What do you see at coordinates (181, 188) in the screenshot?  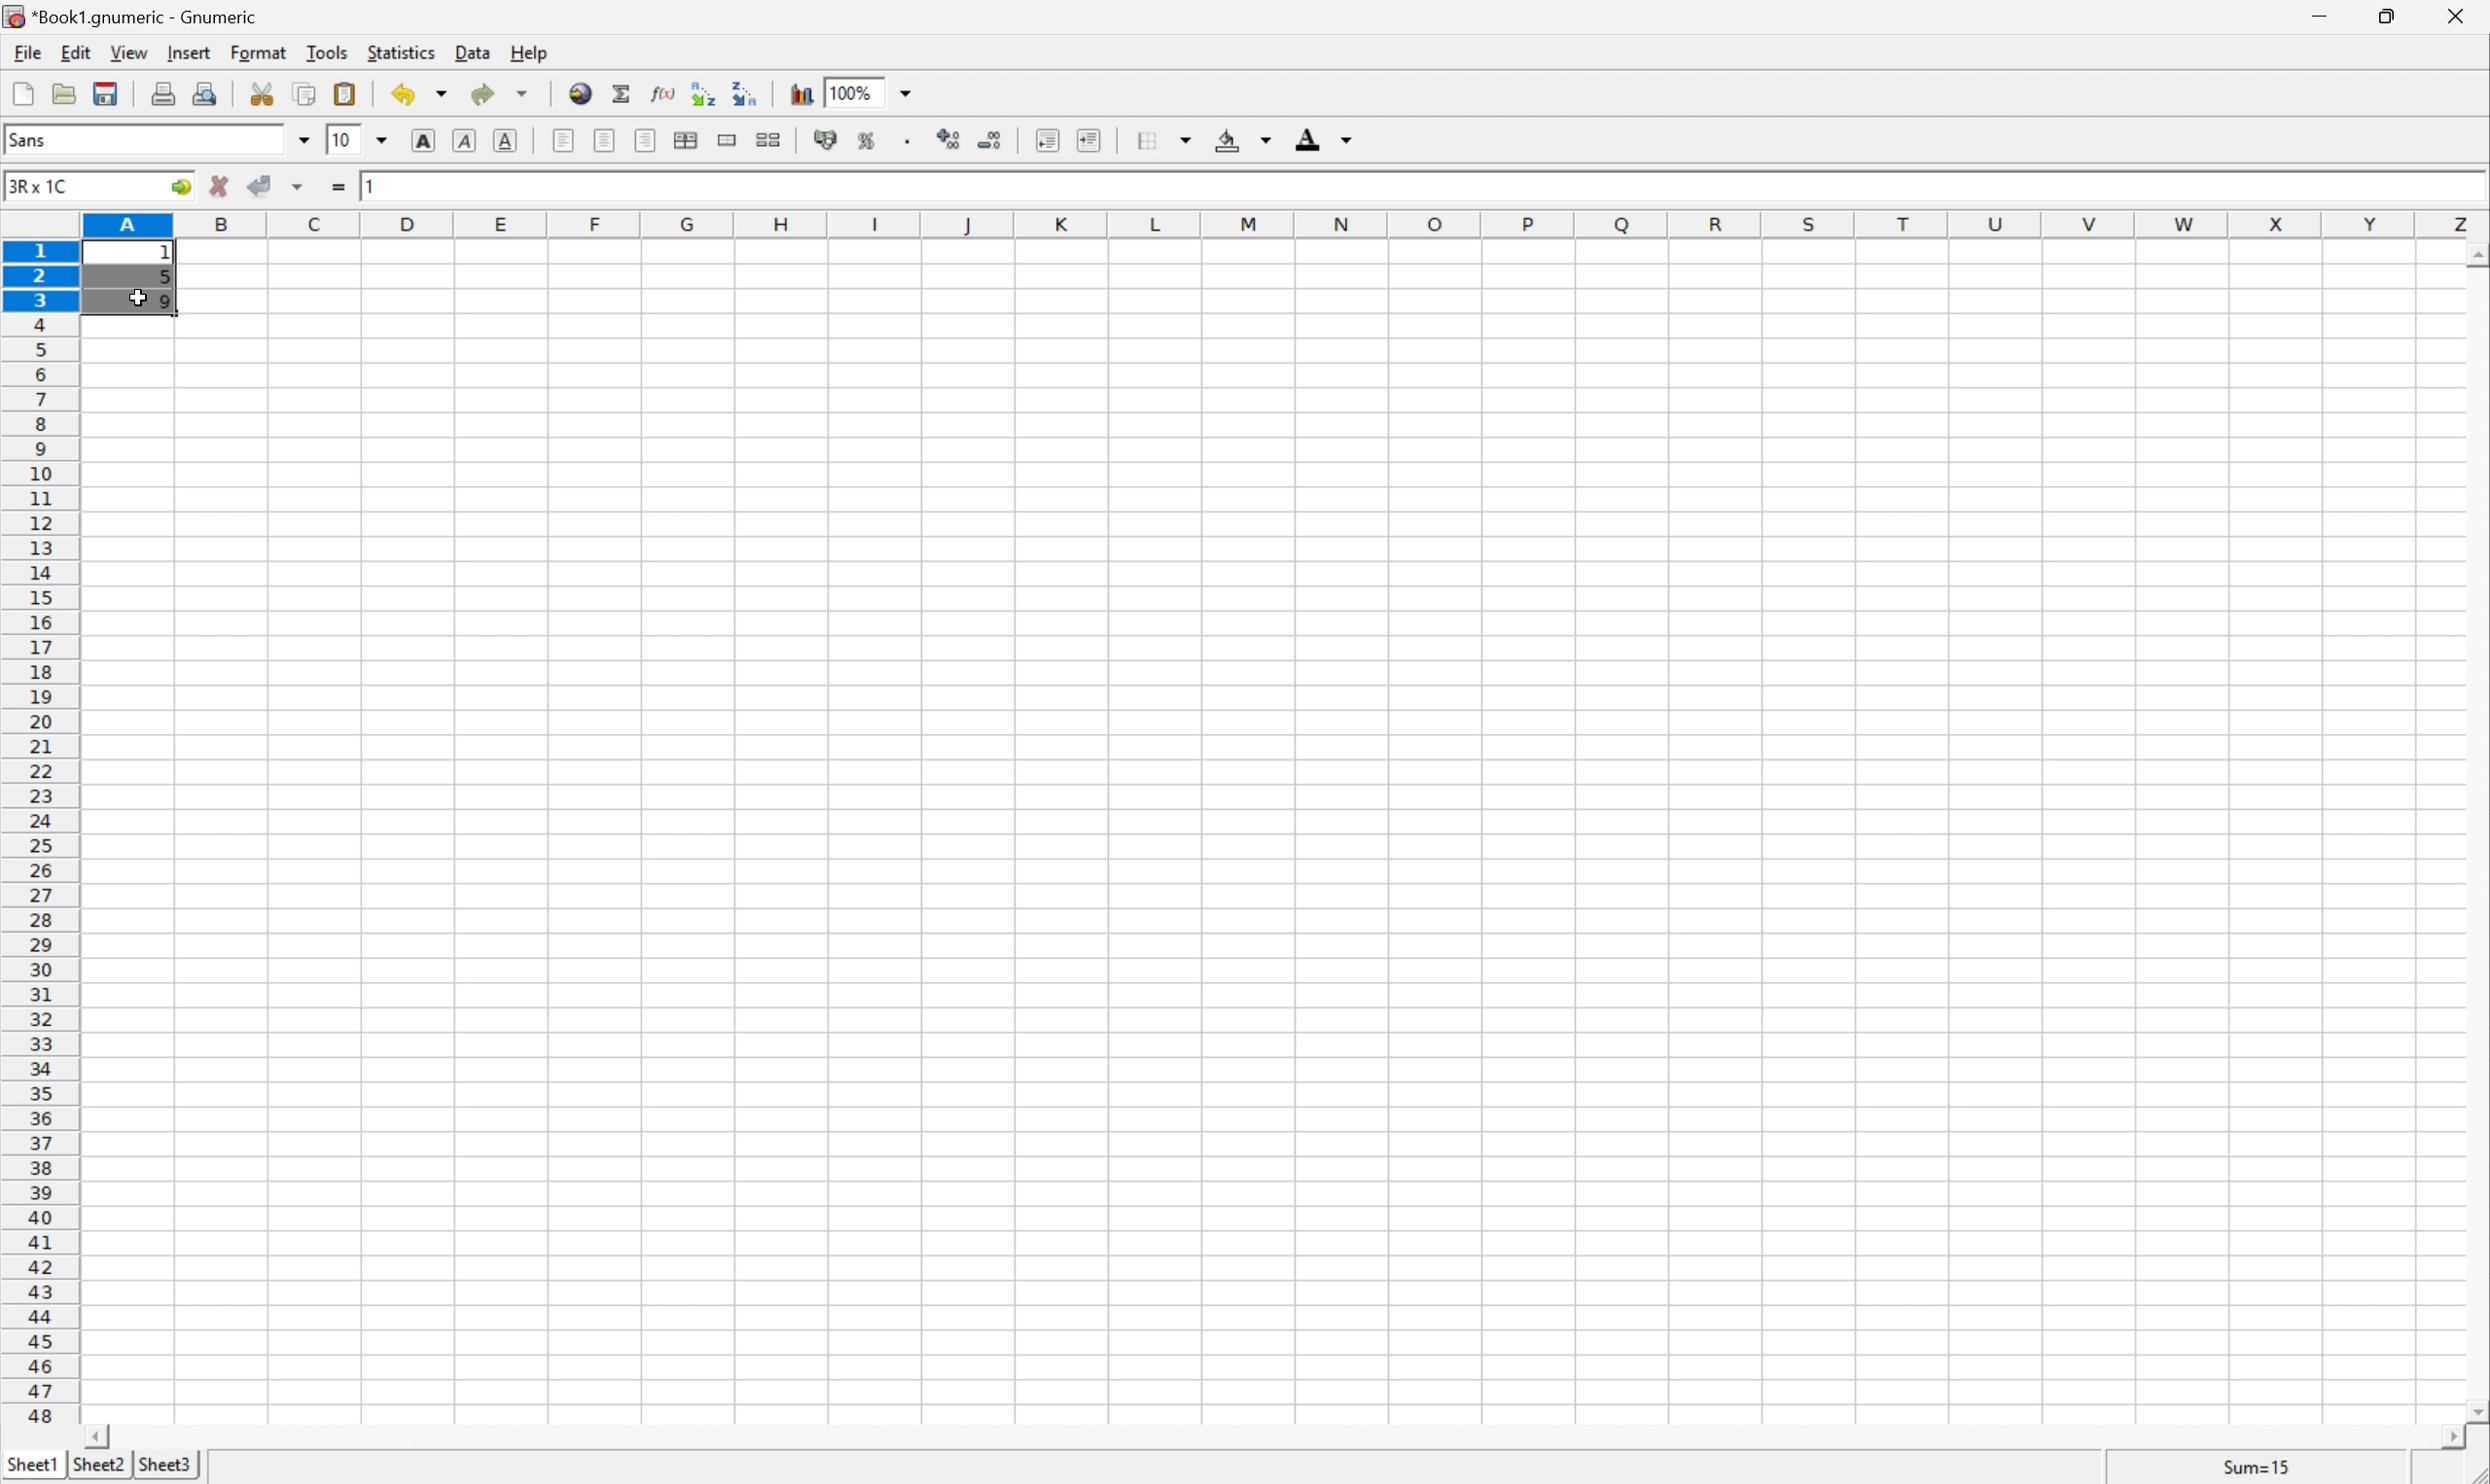 I see `go to` at bounding box center [181, 188].